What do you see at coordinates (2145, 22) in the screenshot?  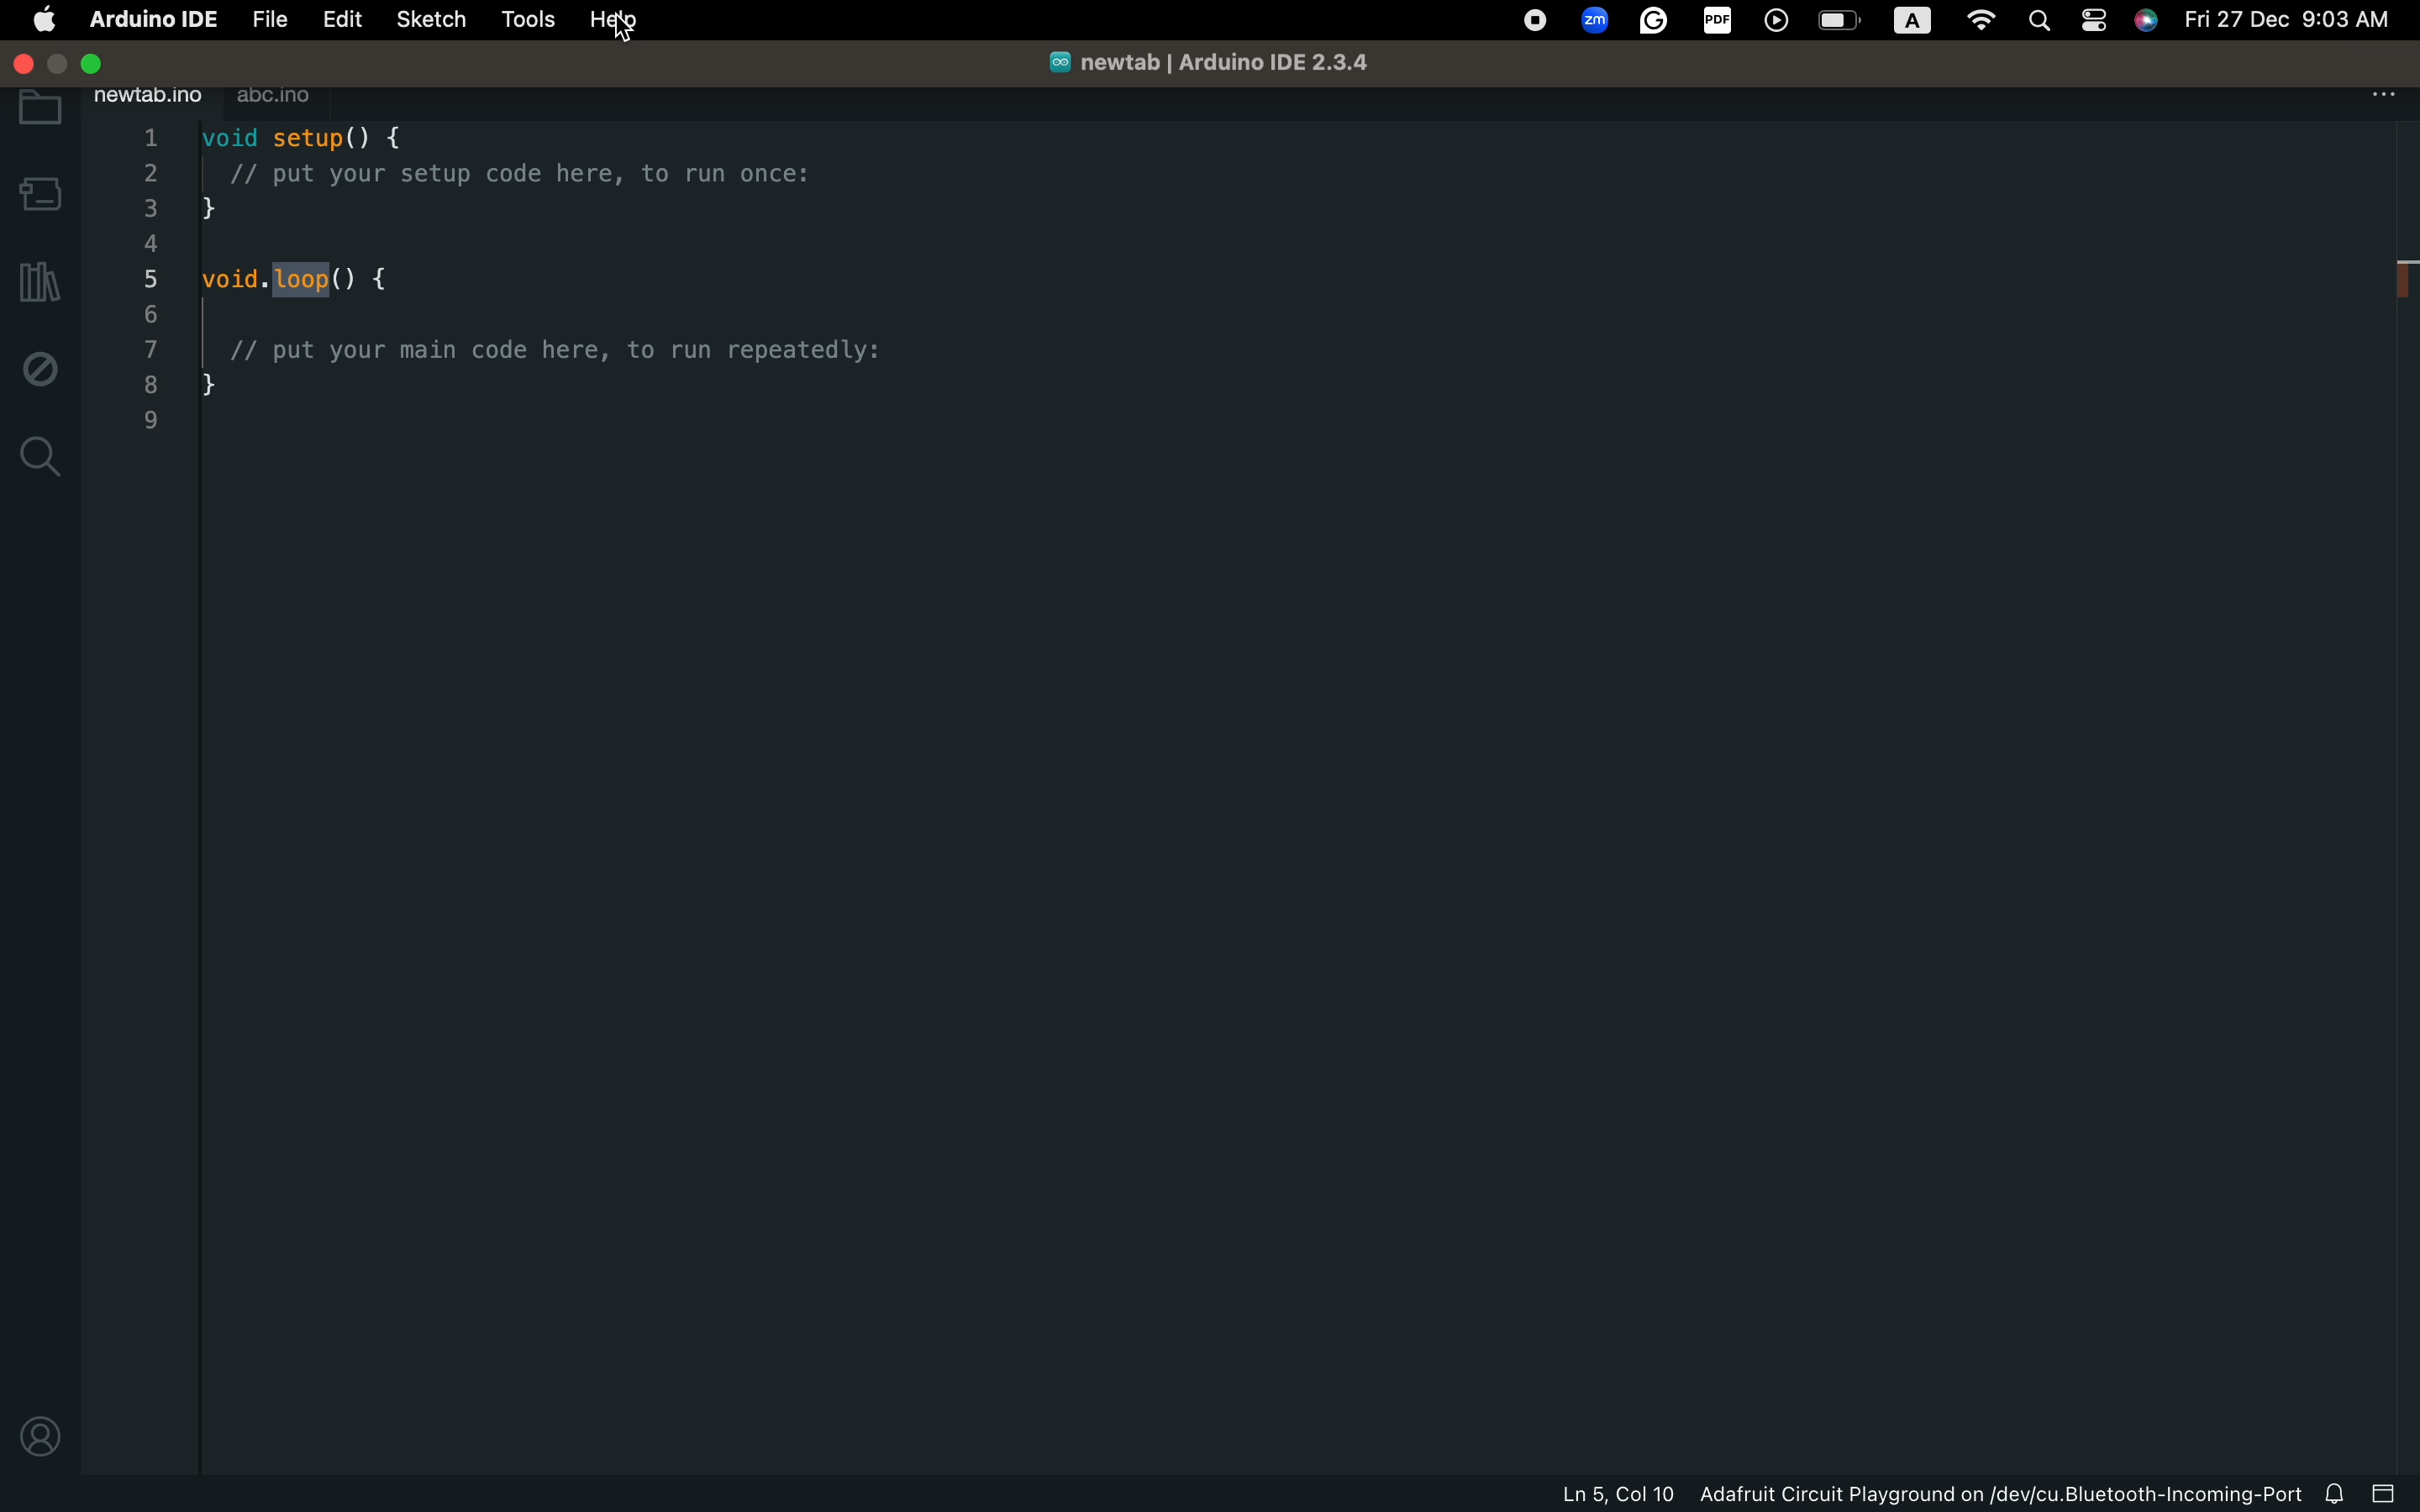 I see `Siri` at bounding box center [2145, 22].